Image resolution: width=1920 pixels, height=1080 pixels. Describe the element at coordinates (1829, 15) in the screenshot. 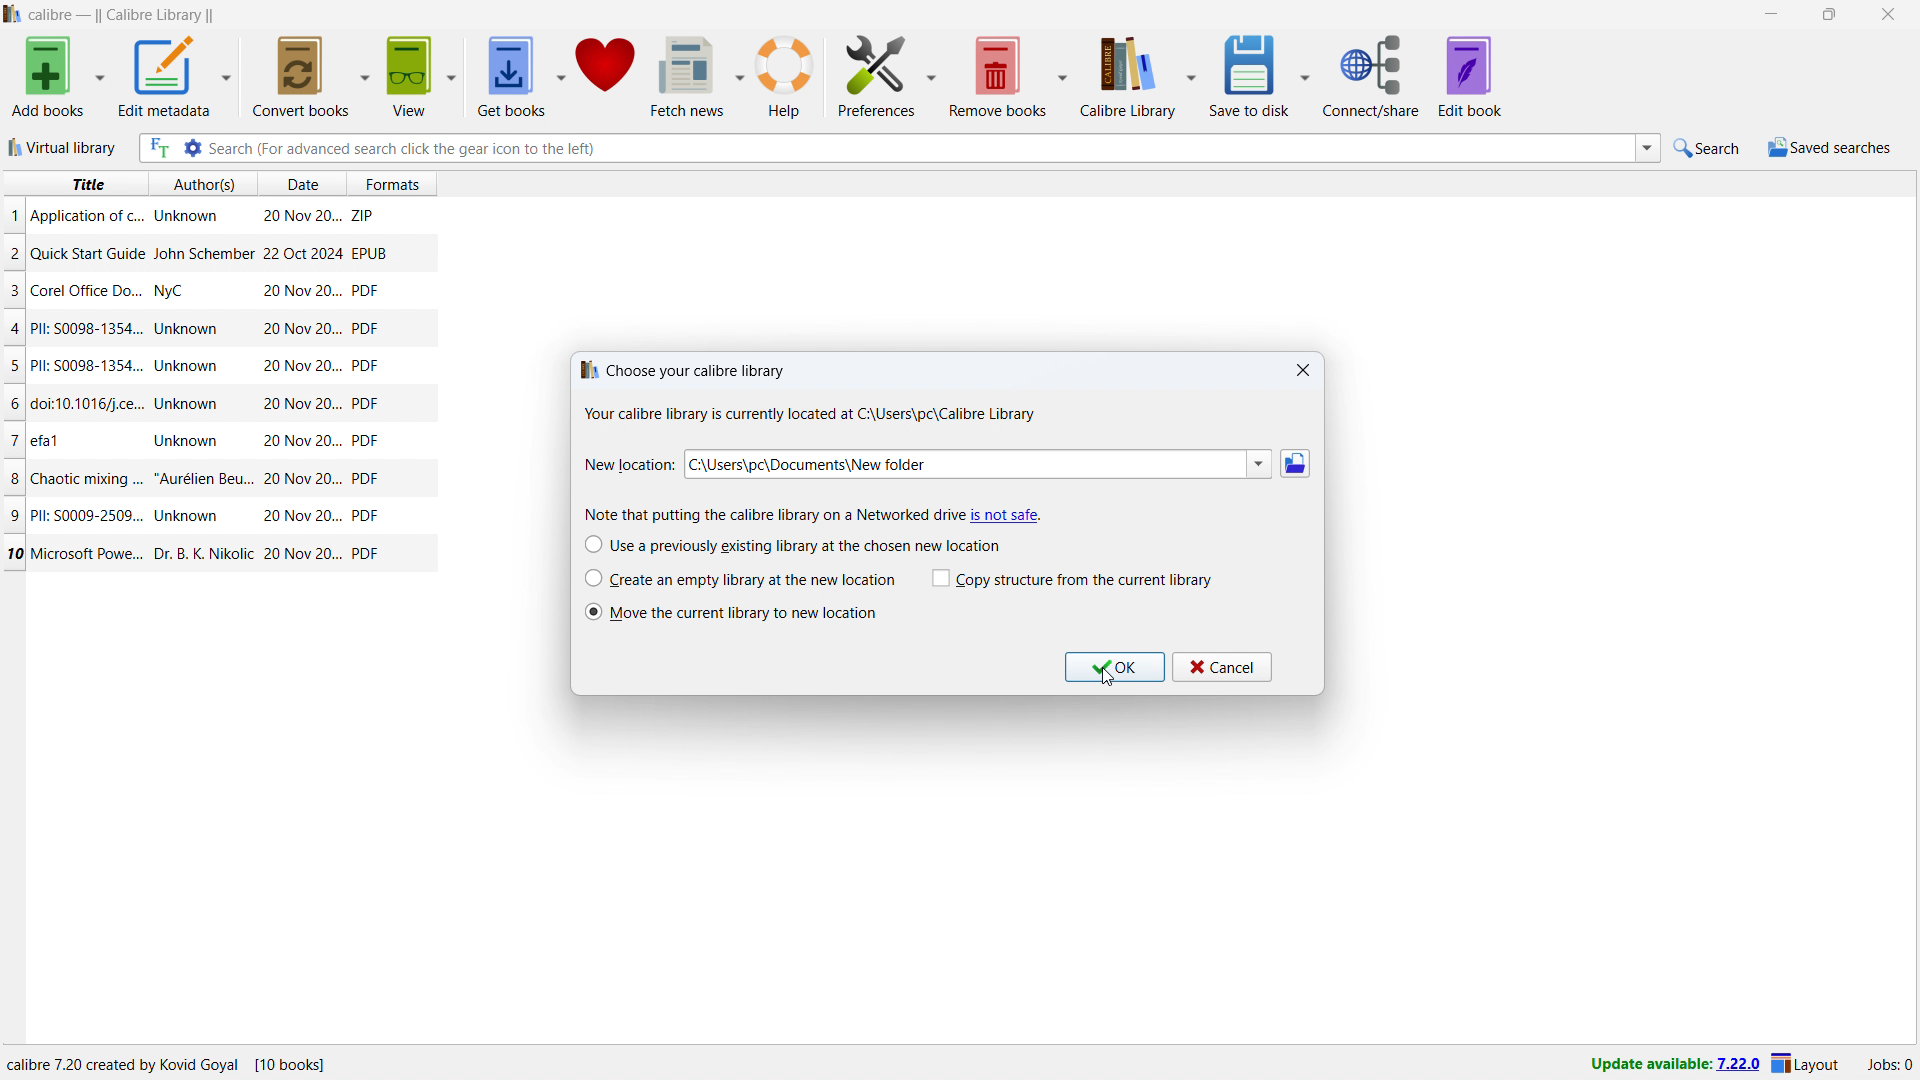

I see `maximize` at that location.